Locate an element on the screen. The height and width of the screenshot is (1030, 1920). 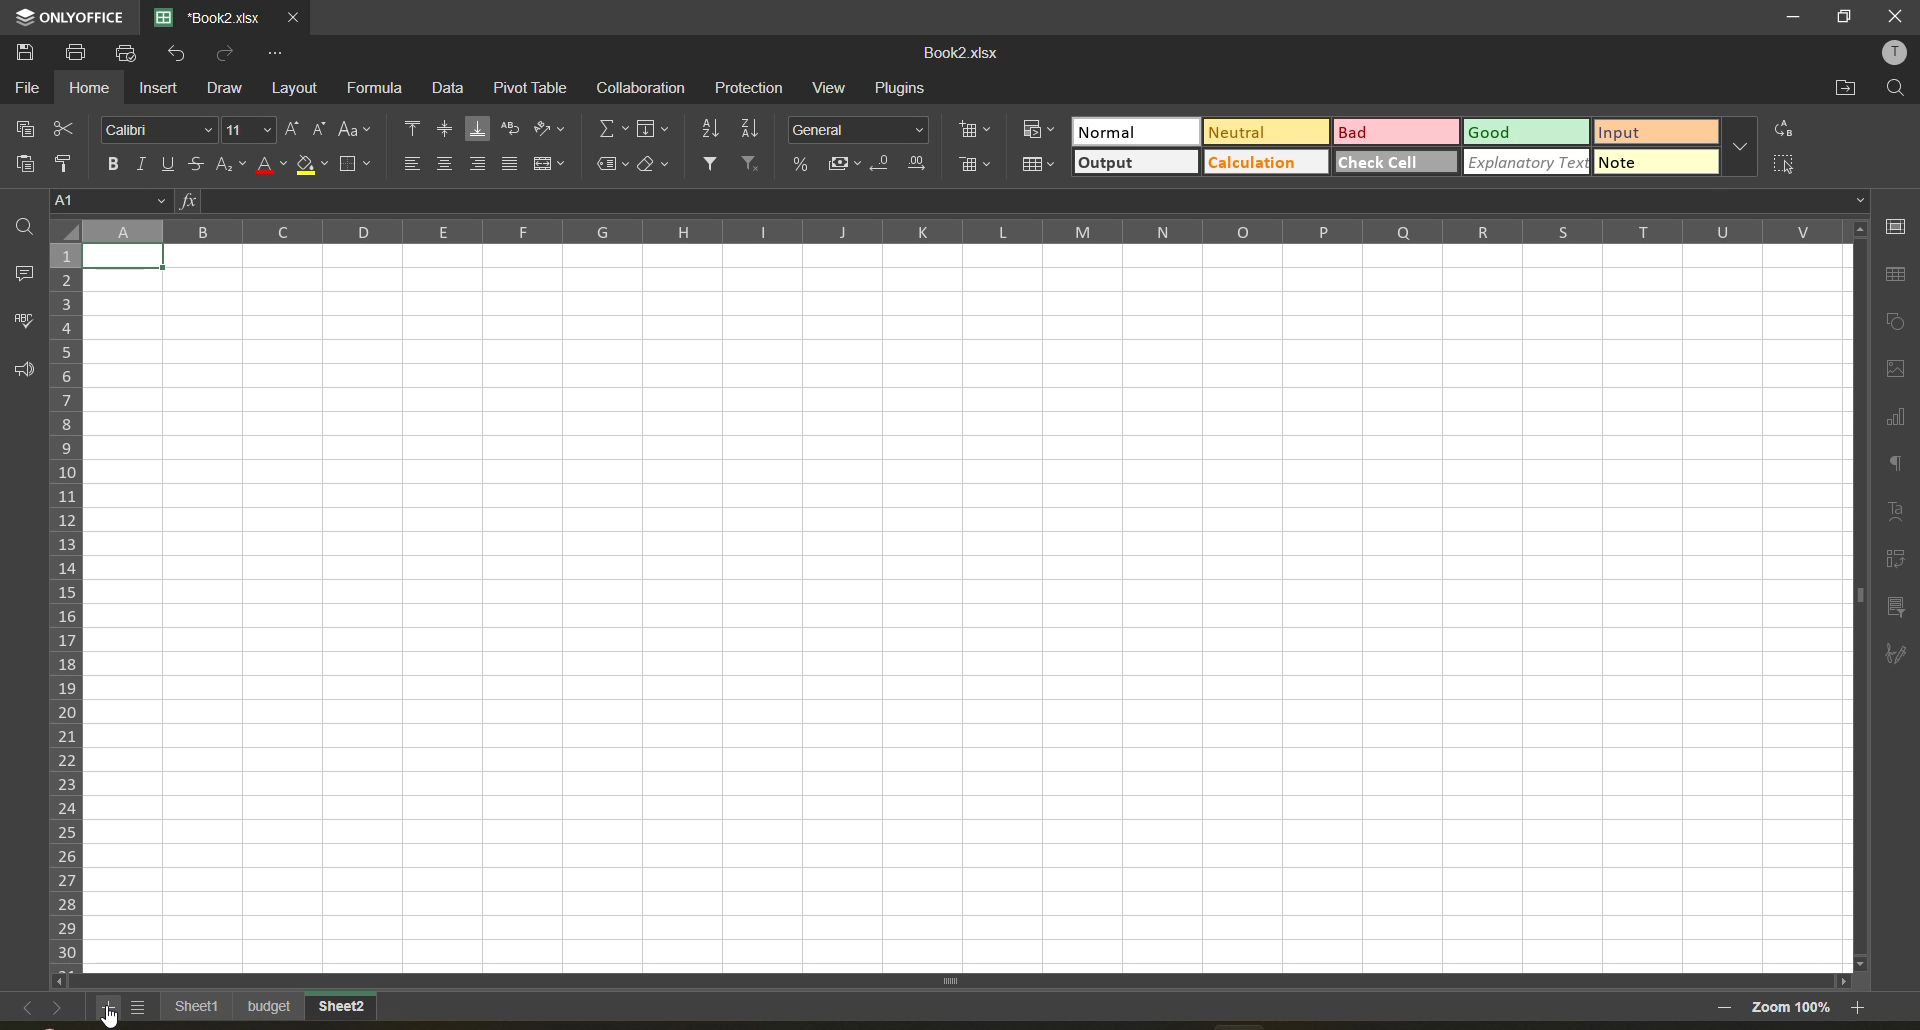
row numbers is located at coordinates (66, 605).